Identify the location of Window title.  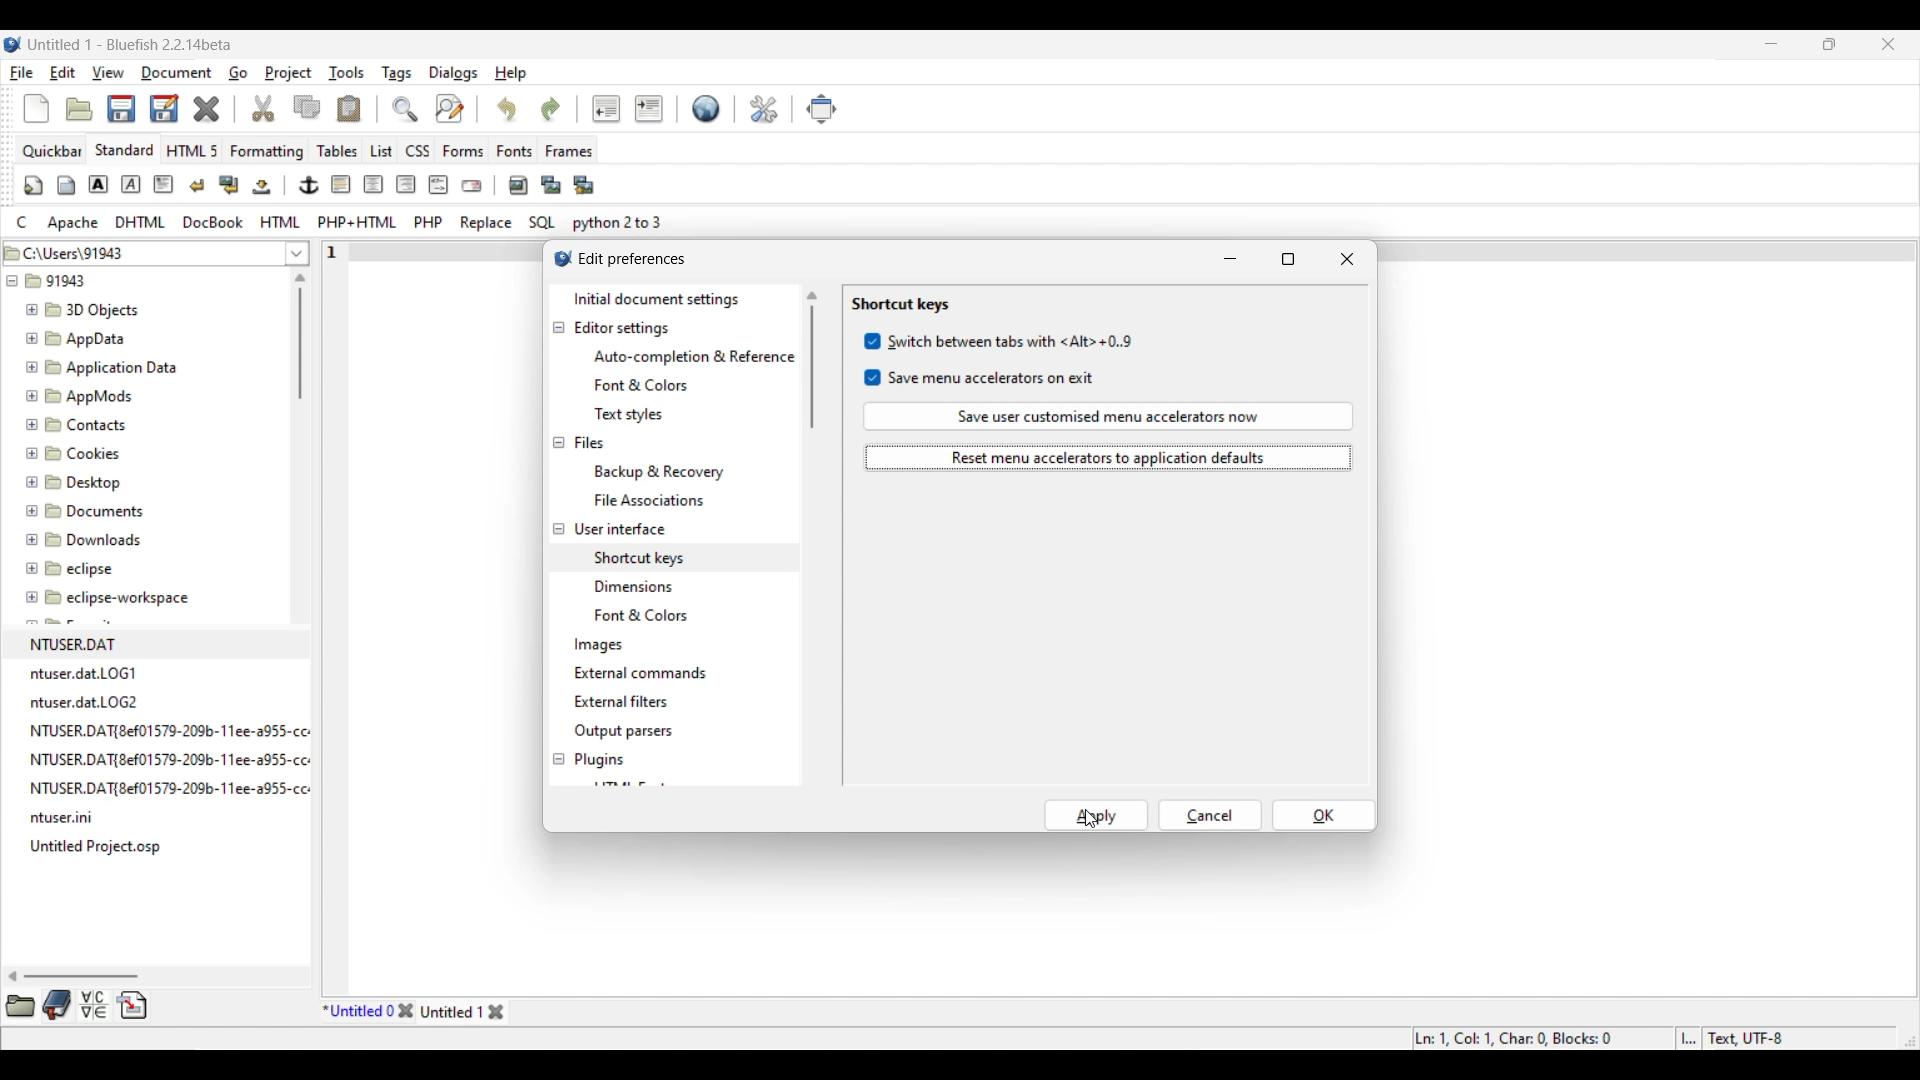
(633, 258).